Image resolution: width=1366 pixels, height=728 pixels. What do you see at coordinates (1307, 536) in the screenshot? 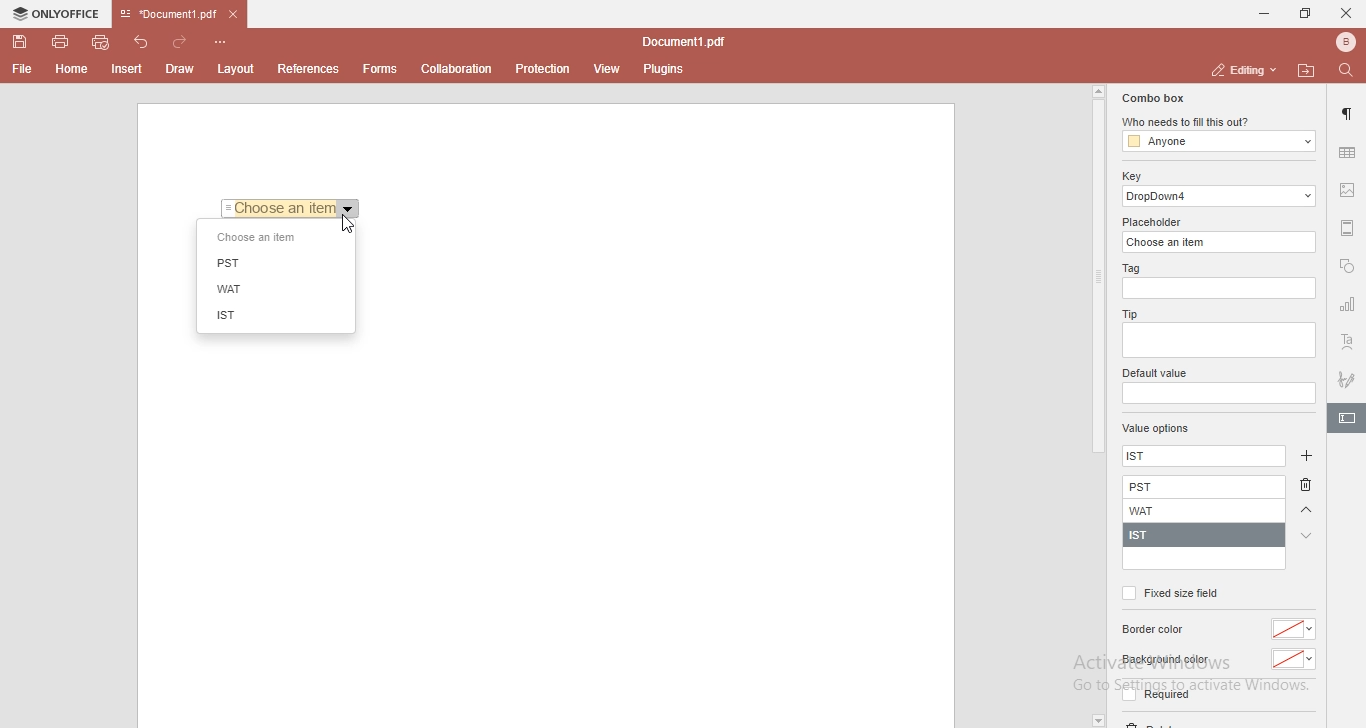
I see `arrow down` at bounding box center [1307, 536].